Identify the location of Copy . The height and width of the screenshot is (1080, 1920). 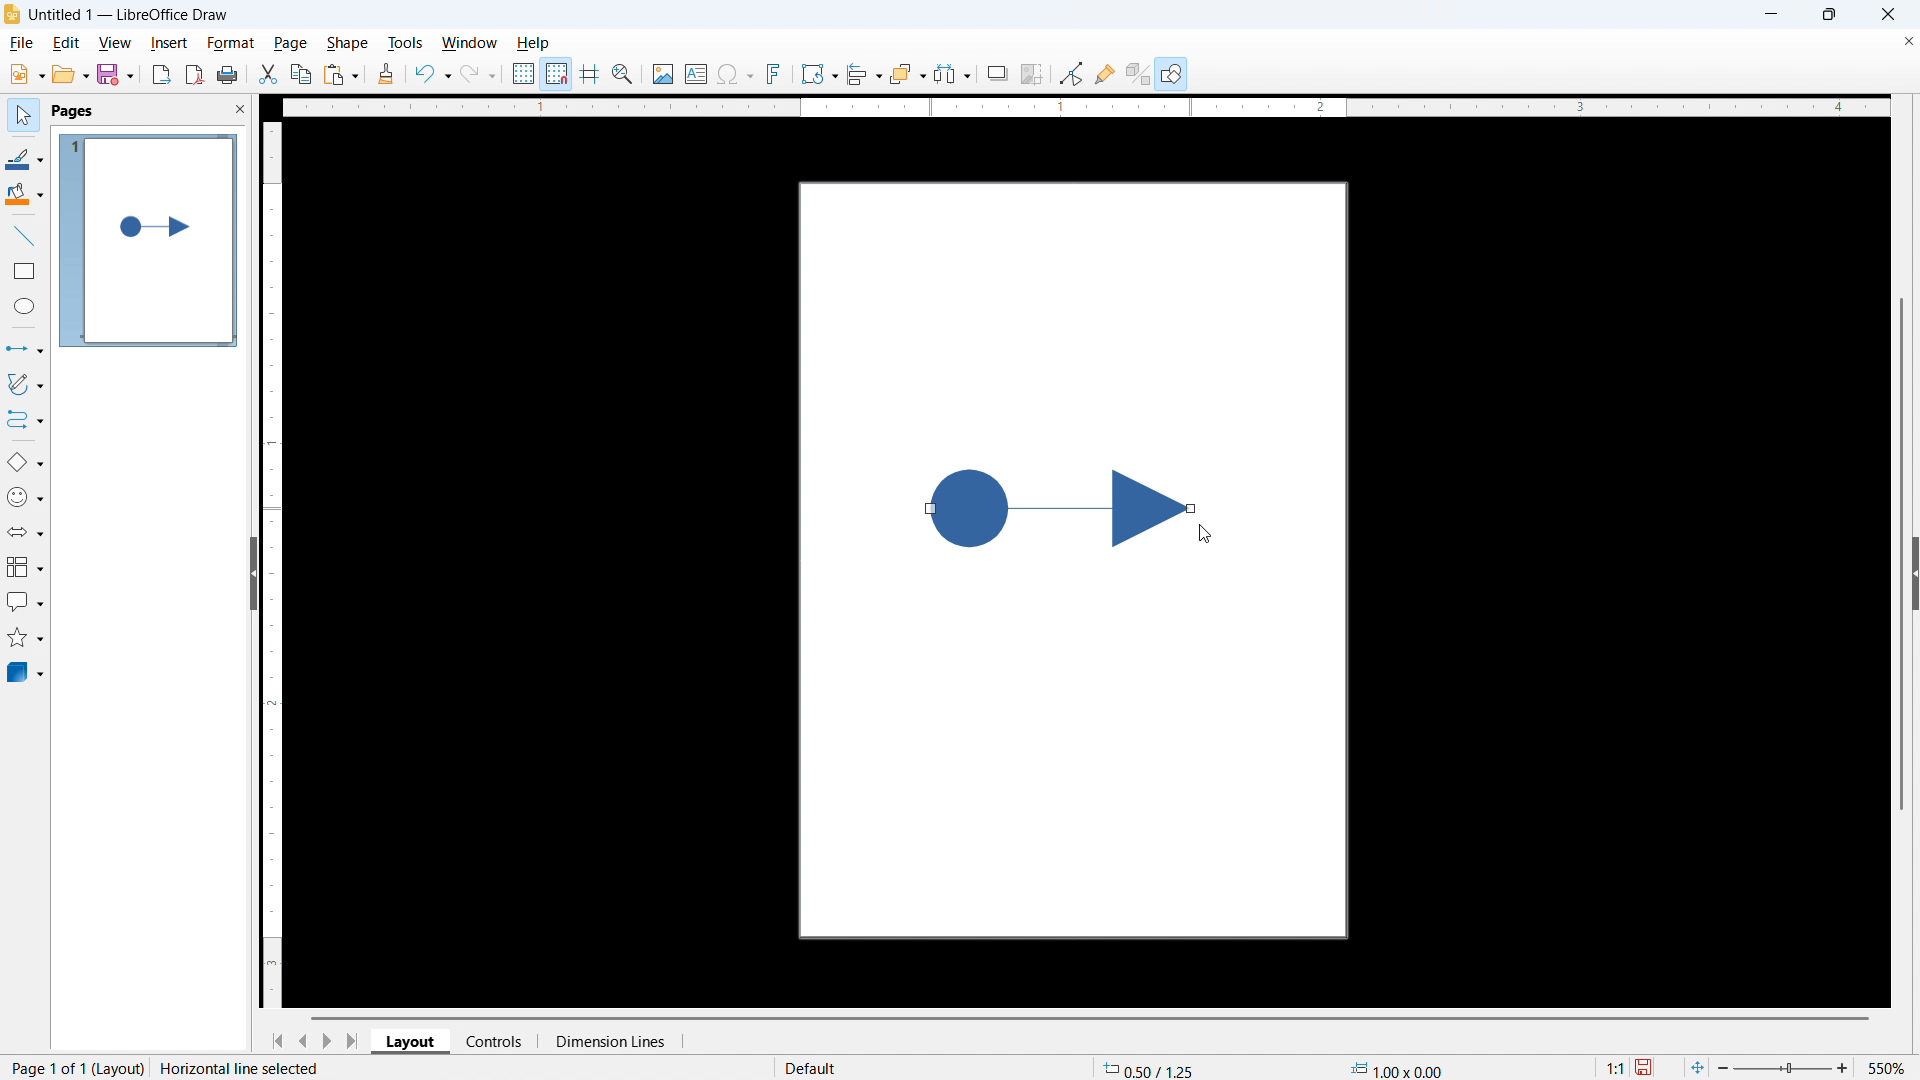
(302, 74).